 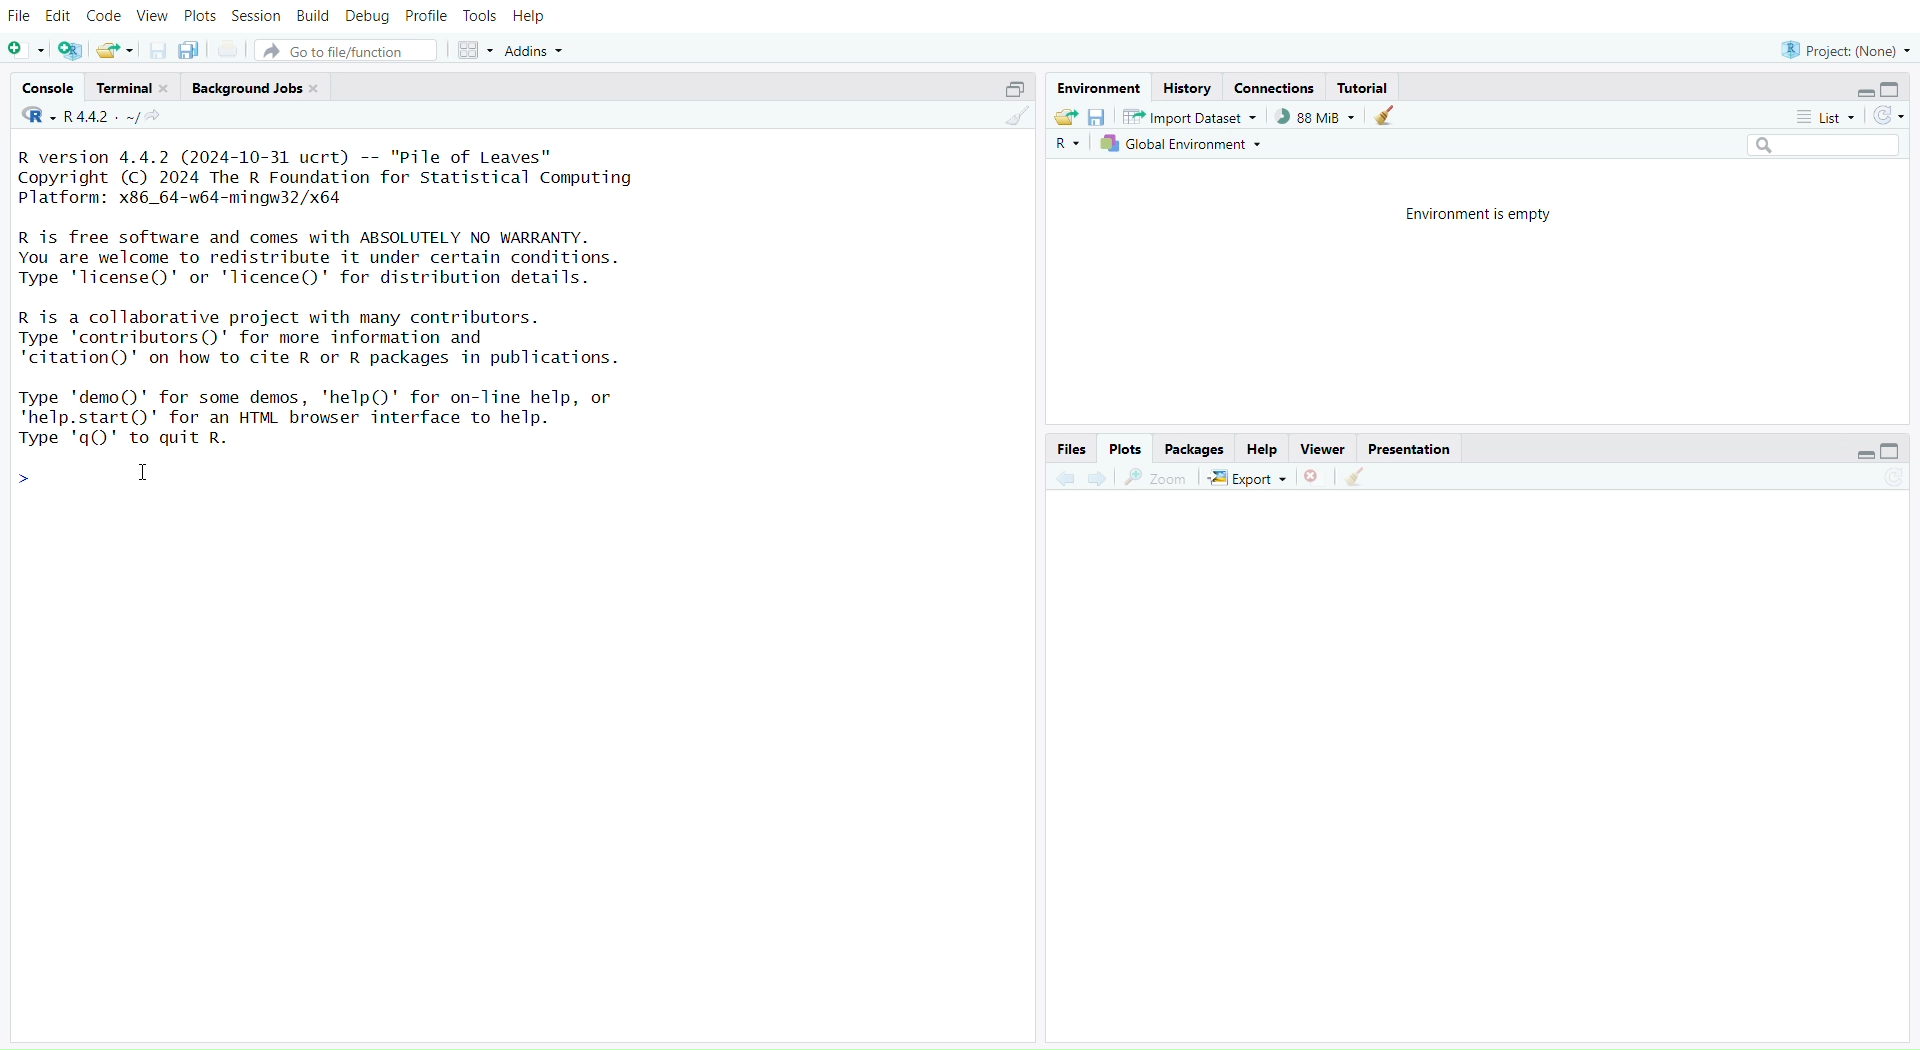 What do you see at coordinates (1841, 49) in the screenshot?
I see `project(None)` at bounding box center [1841, 49].